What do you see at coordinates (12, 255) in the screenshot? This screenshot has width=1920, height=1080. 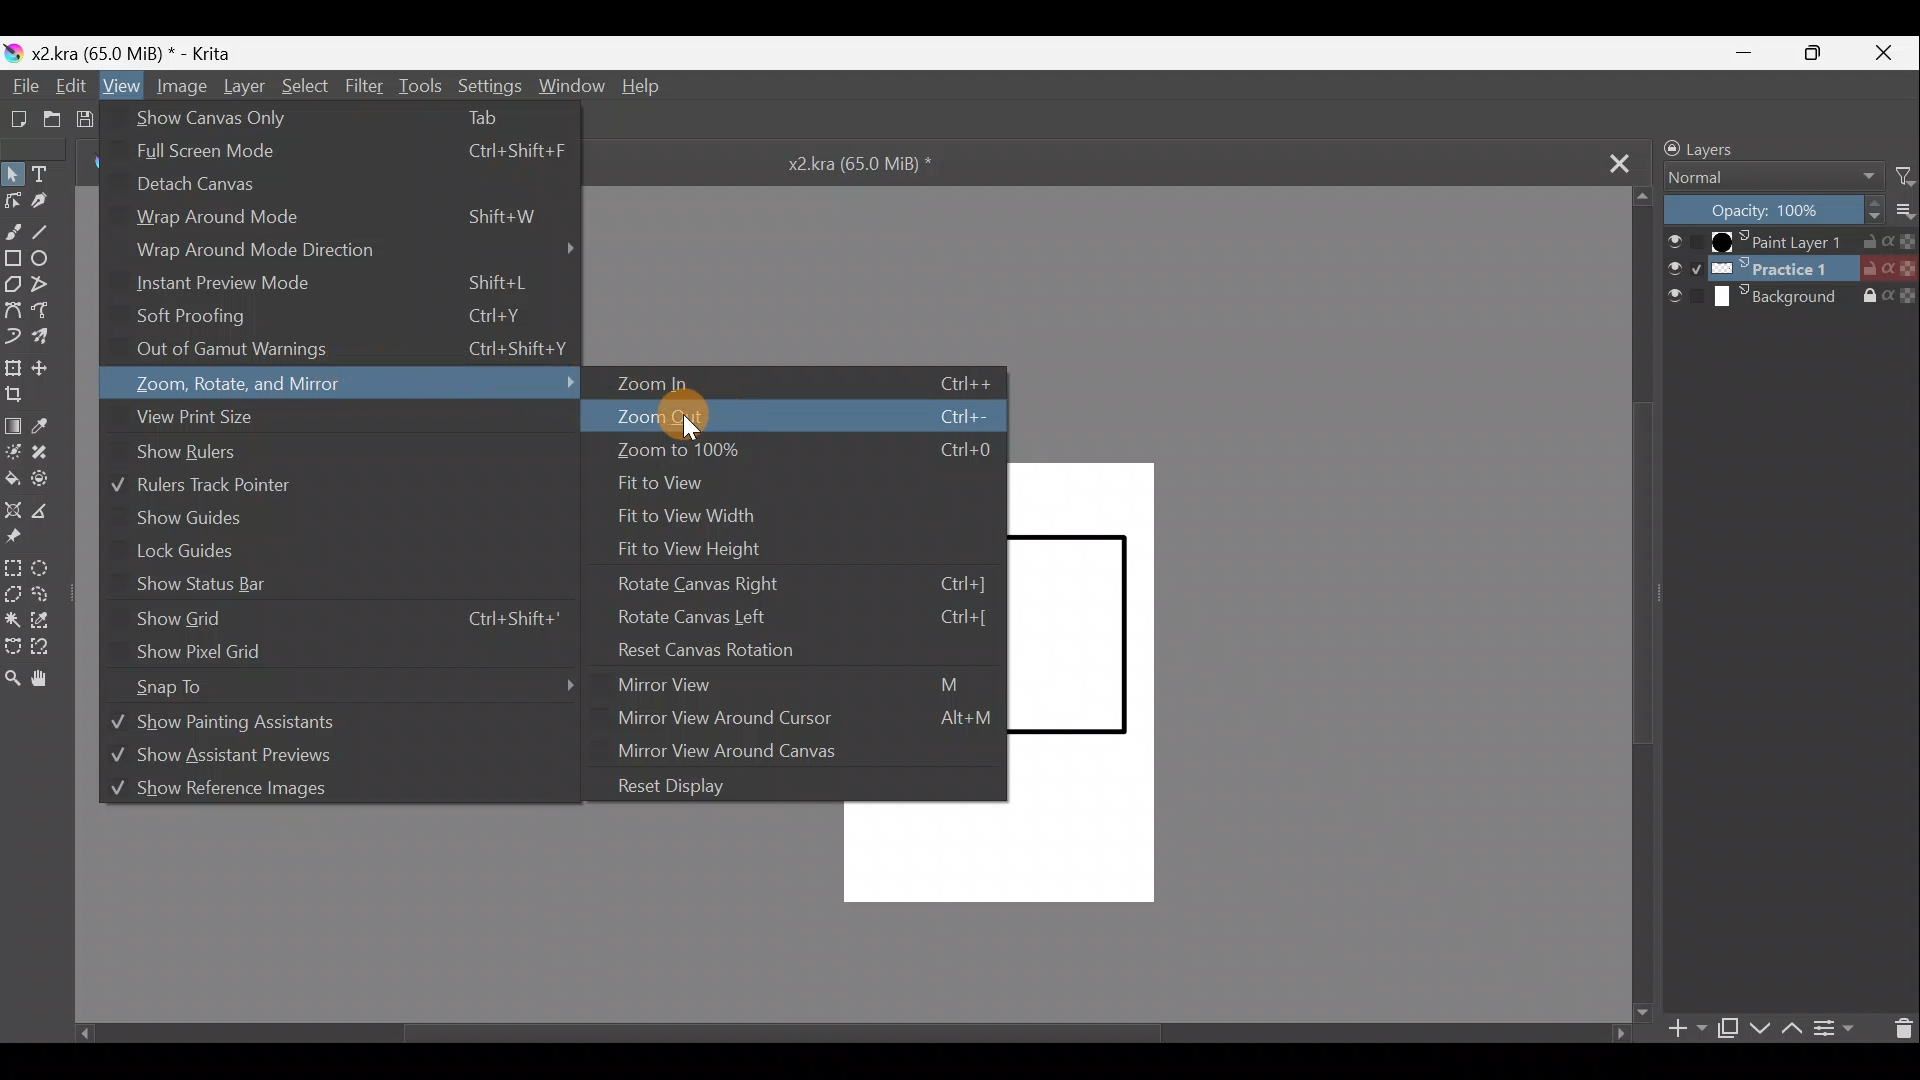 I see `Rectangle tool` at bounding box center [12, 255].